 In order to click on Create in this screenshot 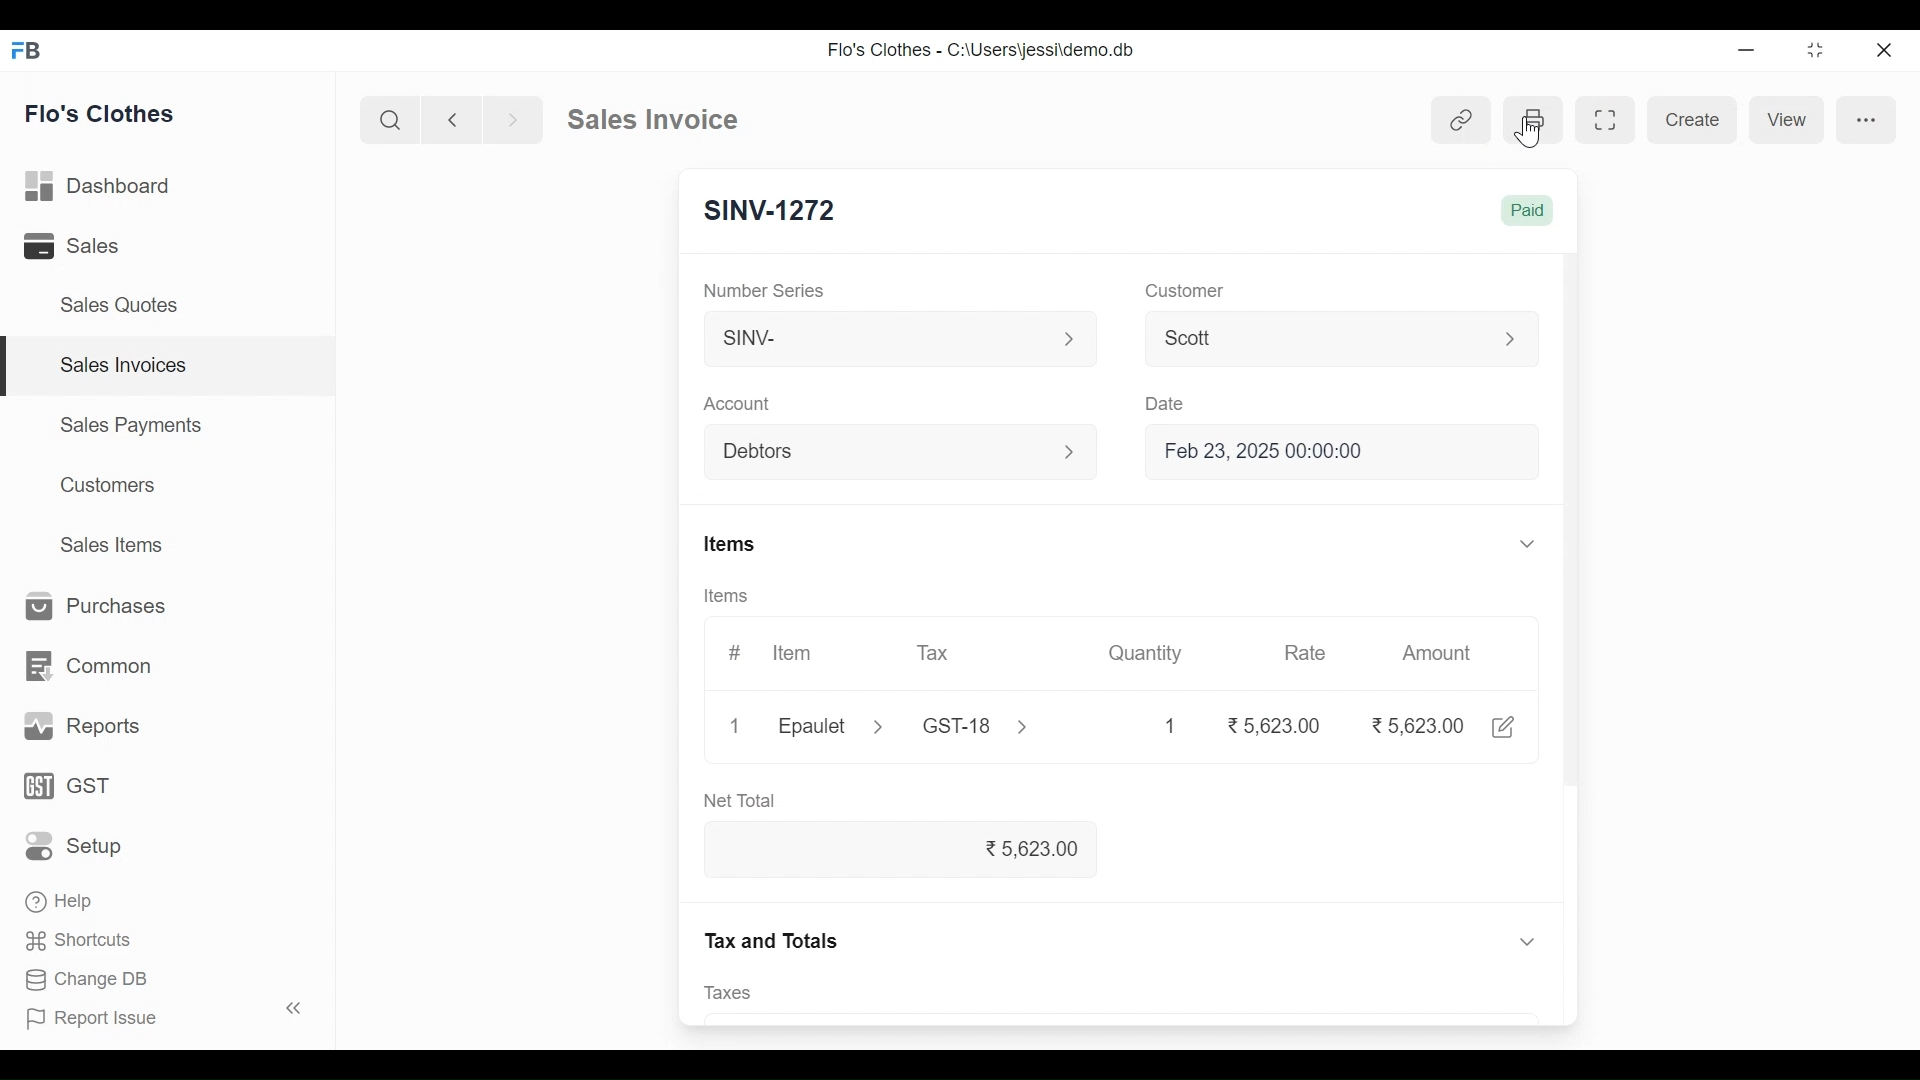, I will do `click(1696, 120)`.